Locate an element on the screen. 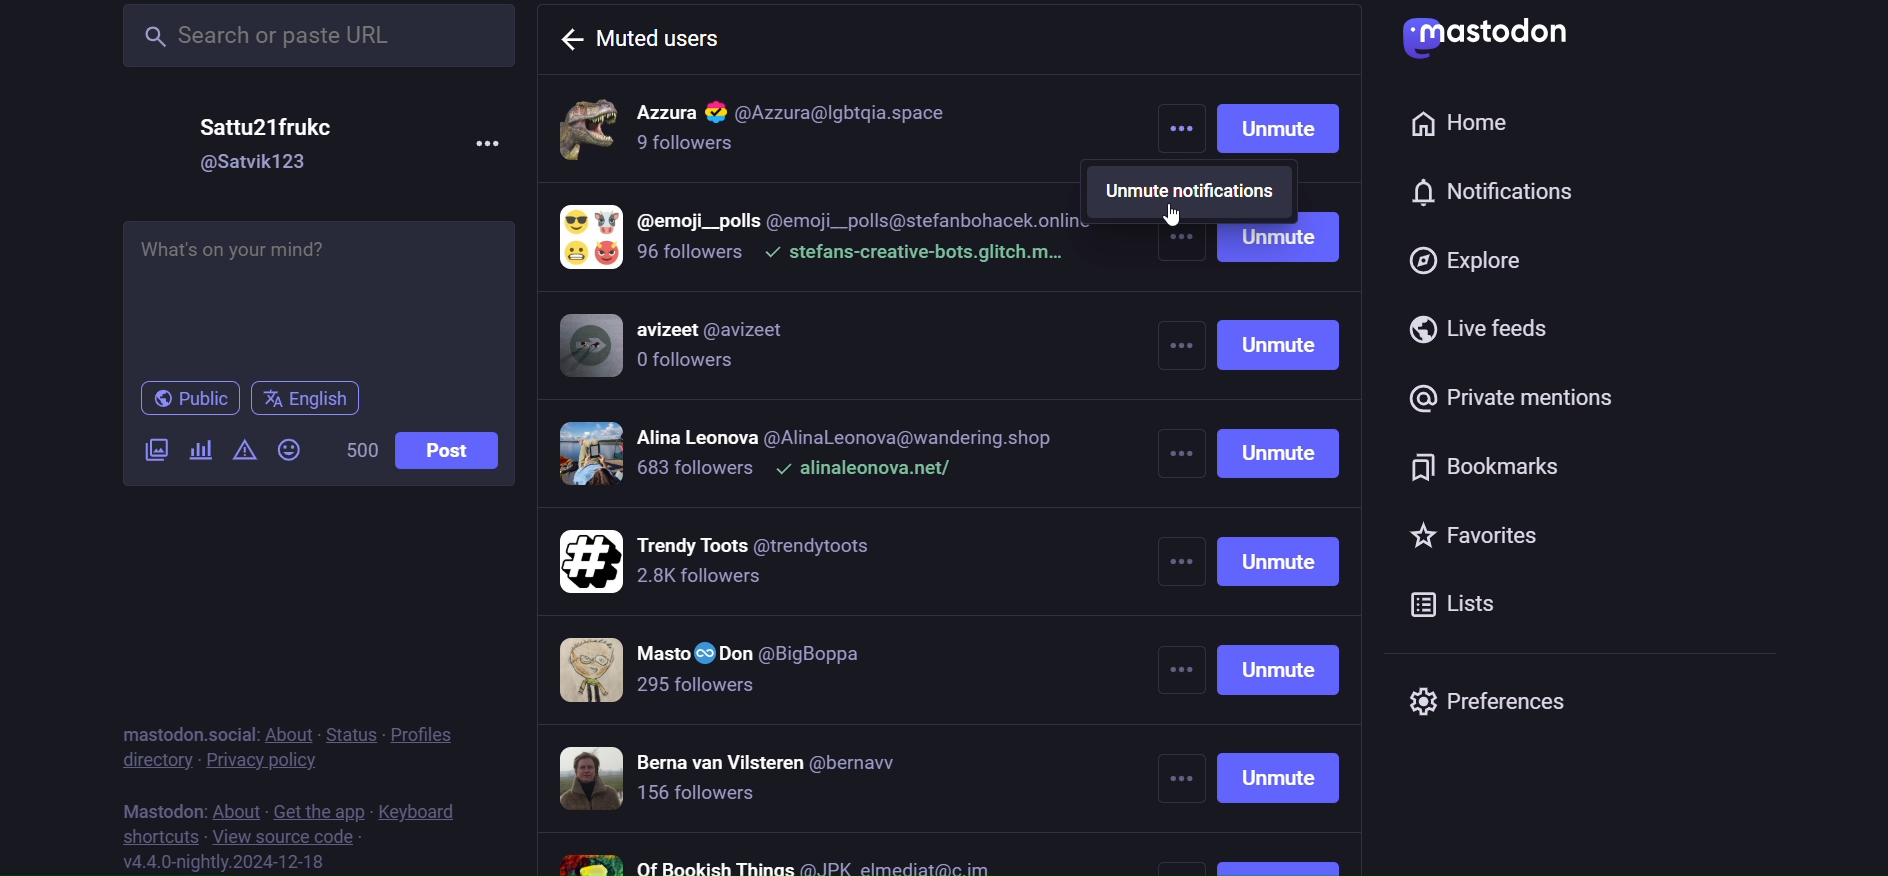 The width and height of the screenshot is (1888, 876). muted accounts 1 is located at coordinates (842, 128).